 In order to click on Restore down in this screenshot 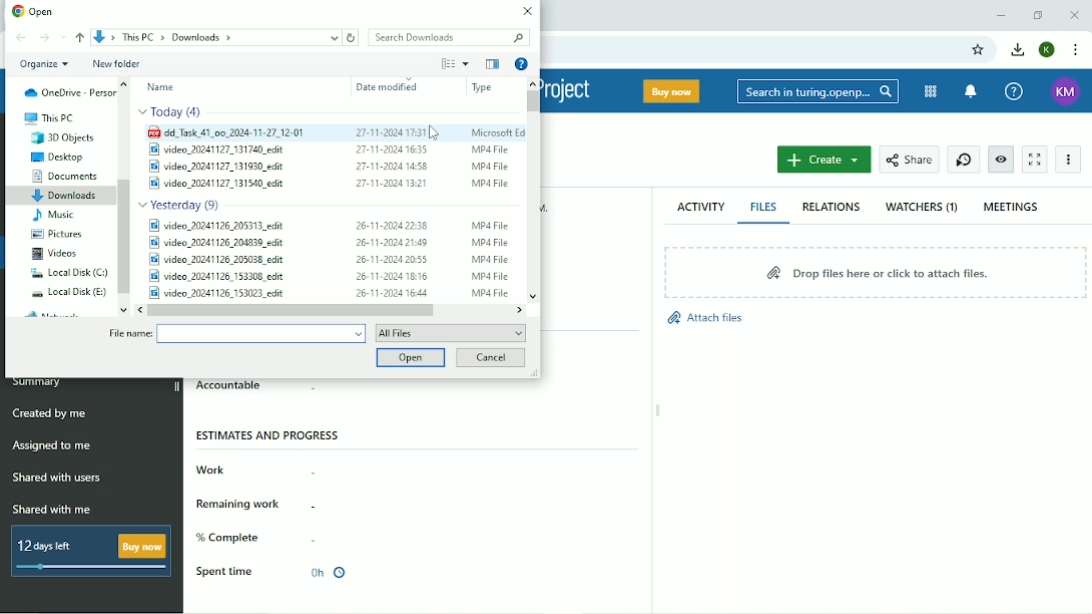, I will do `click(1037, 15)`.